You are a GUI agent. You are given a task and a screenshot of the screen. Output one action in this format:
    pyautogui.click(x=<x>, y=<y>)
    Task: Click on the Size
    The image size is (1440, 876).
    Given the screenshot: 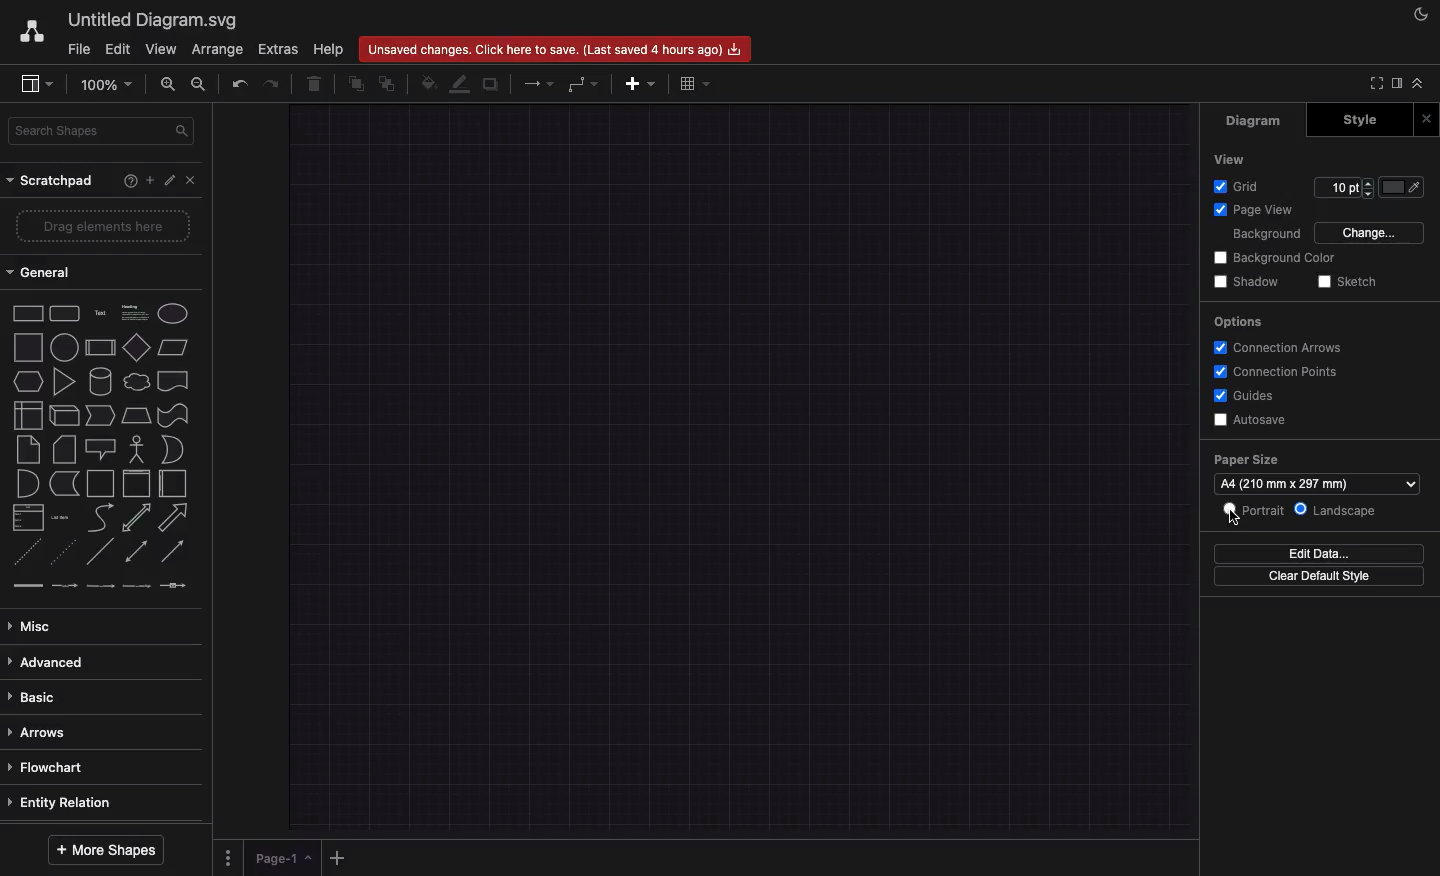 What is the action you would take?
    pyautogui.click(x=1343, y=188)
    